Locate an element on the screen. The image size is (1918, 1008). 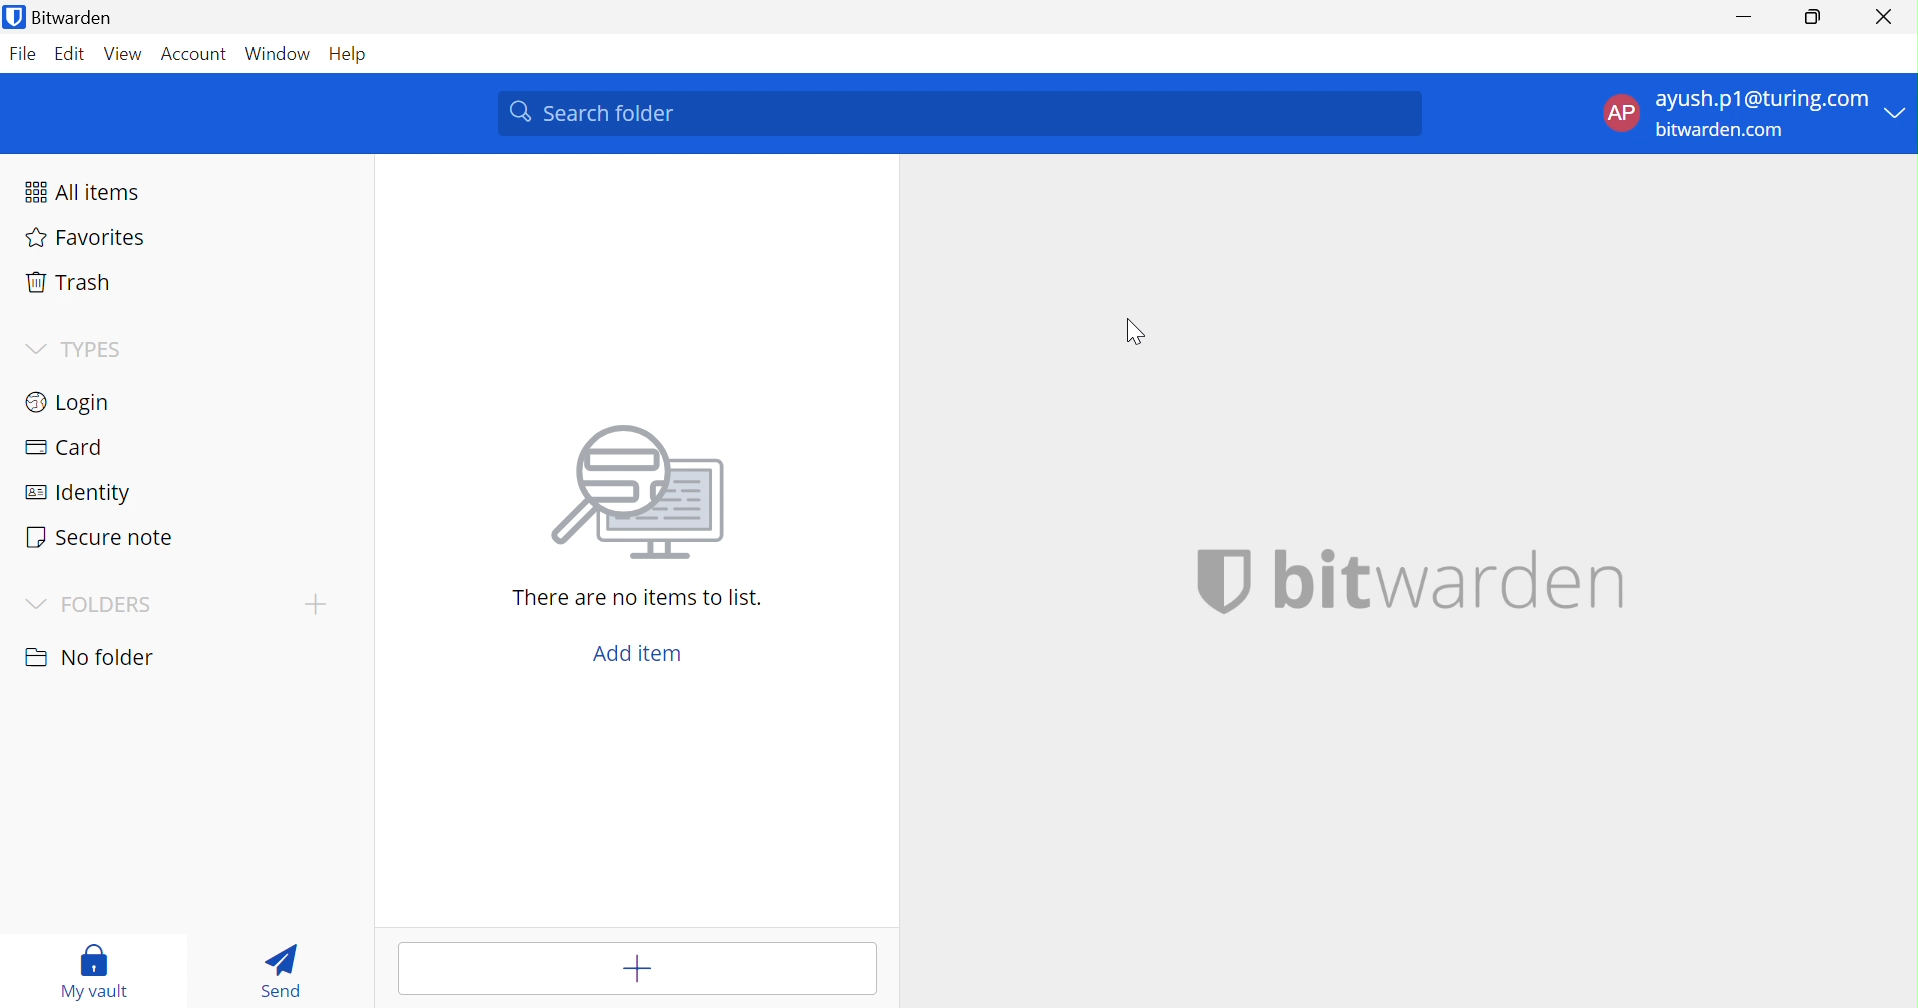
Drop Down is located at coordinates (38, 606).